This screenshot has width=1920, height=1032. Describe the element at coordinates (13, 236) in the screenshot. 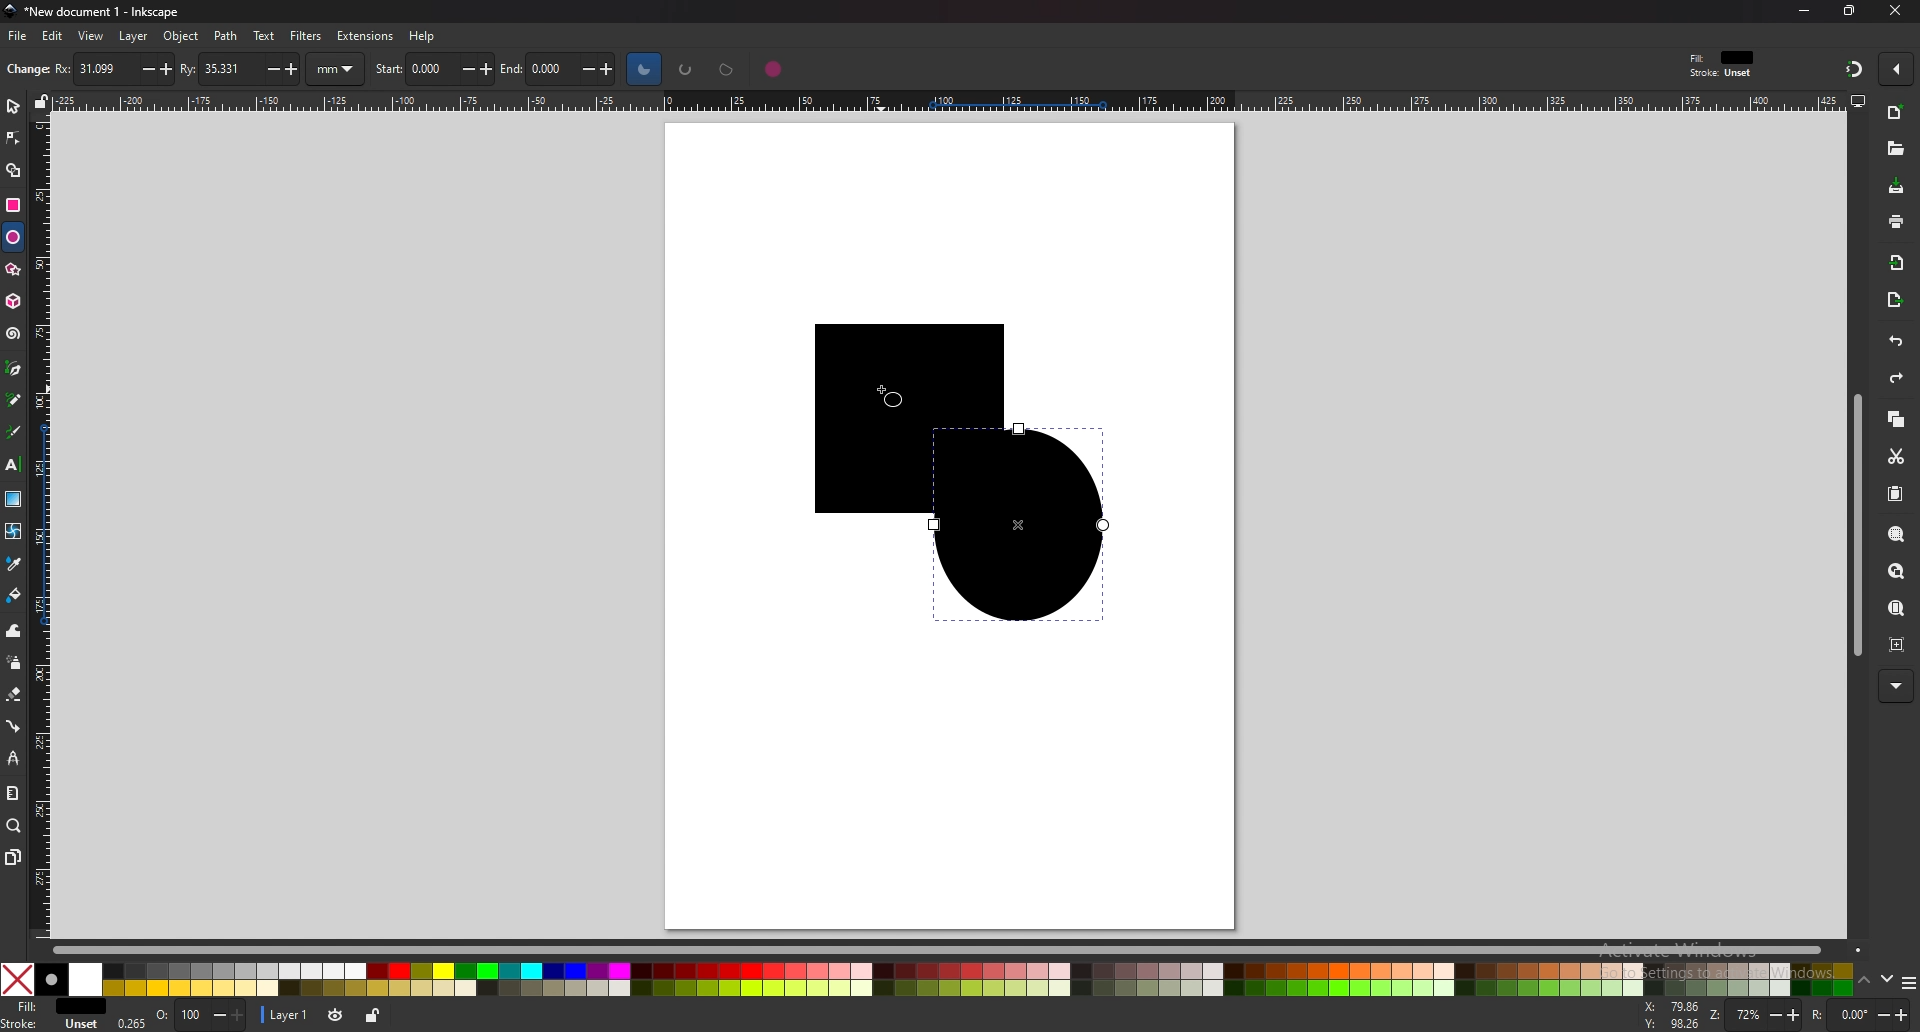

I see `ellipse` at that location.